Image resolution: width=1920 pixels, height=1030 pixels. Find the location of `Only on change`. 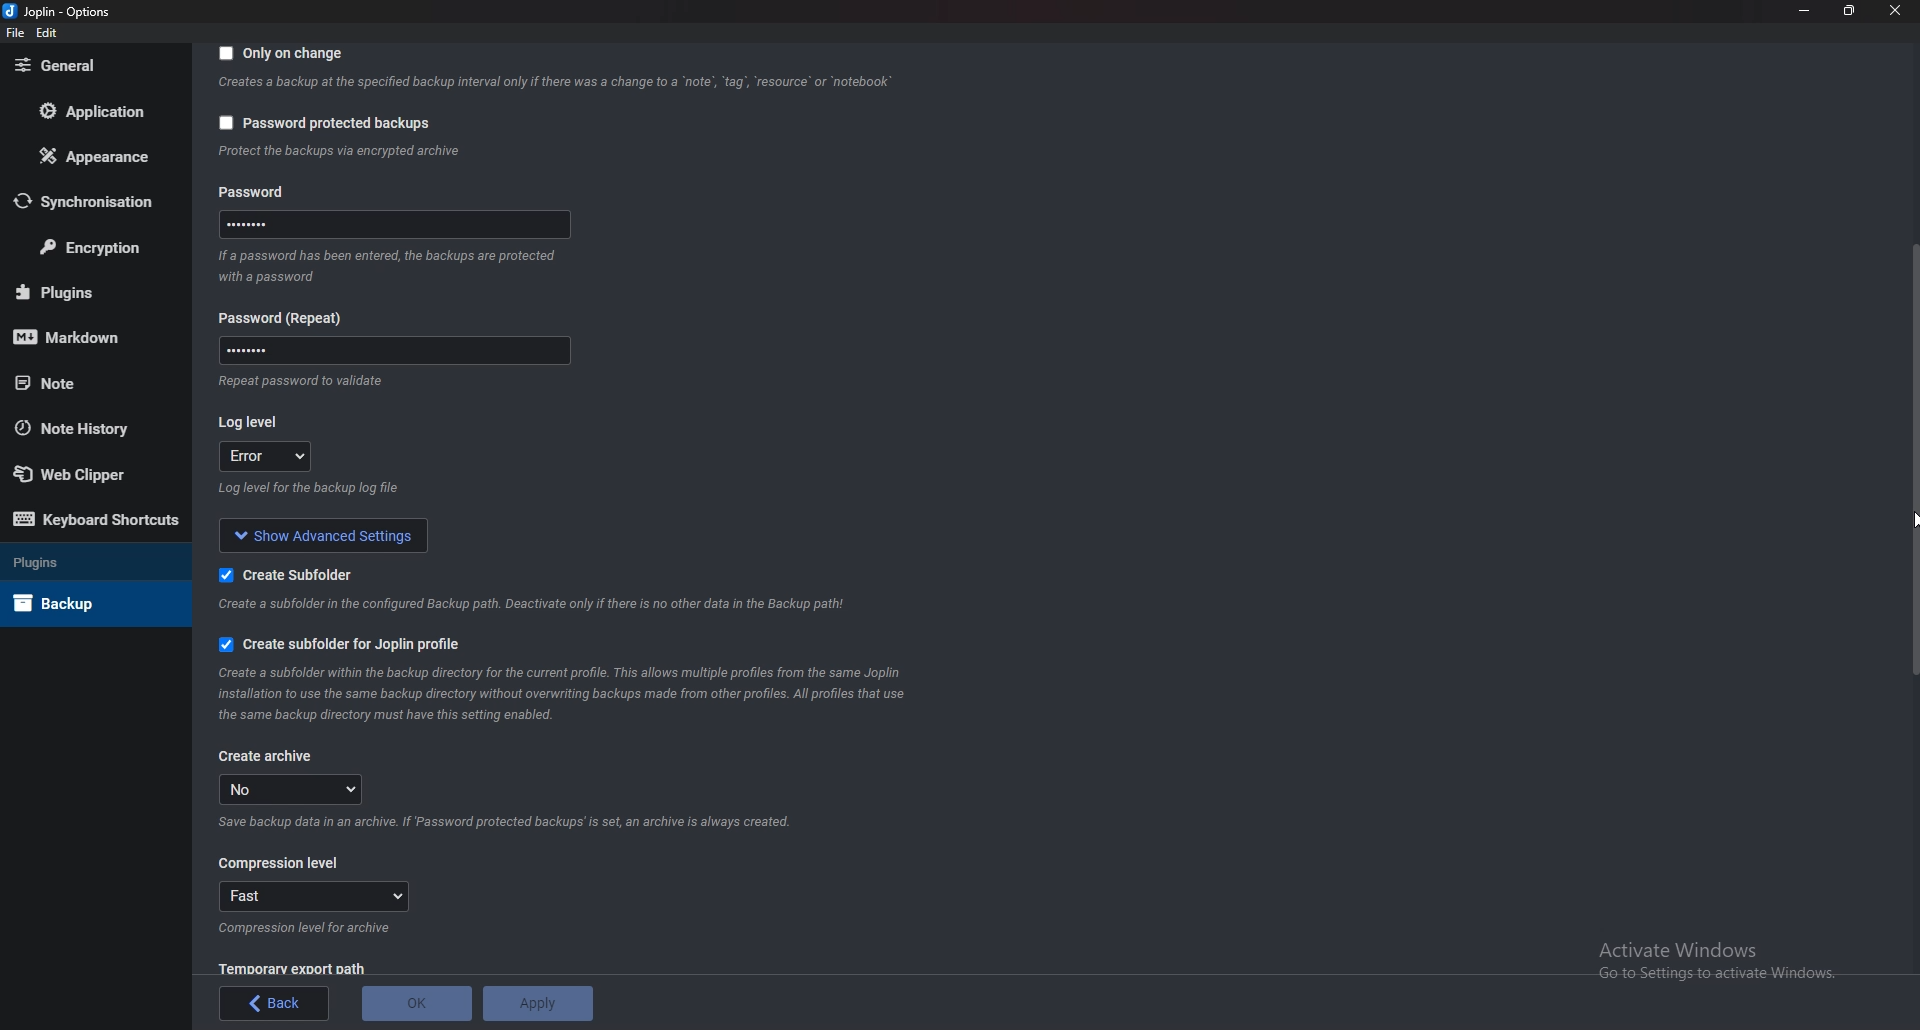

Only on change is located at coordinates (284, 55).